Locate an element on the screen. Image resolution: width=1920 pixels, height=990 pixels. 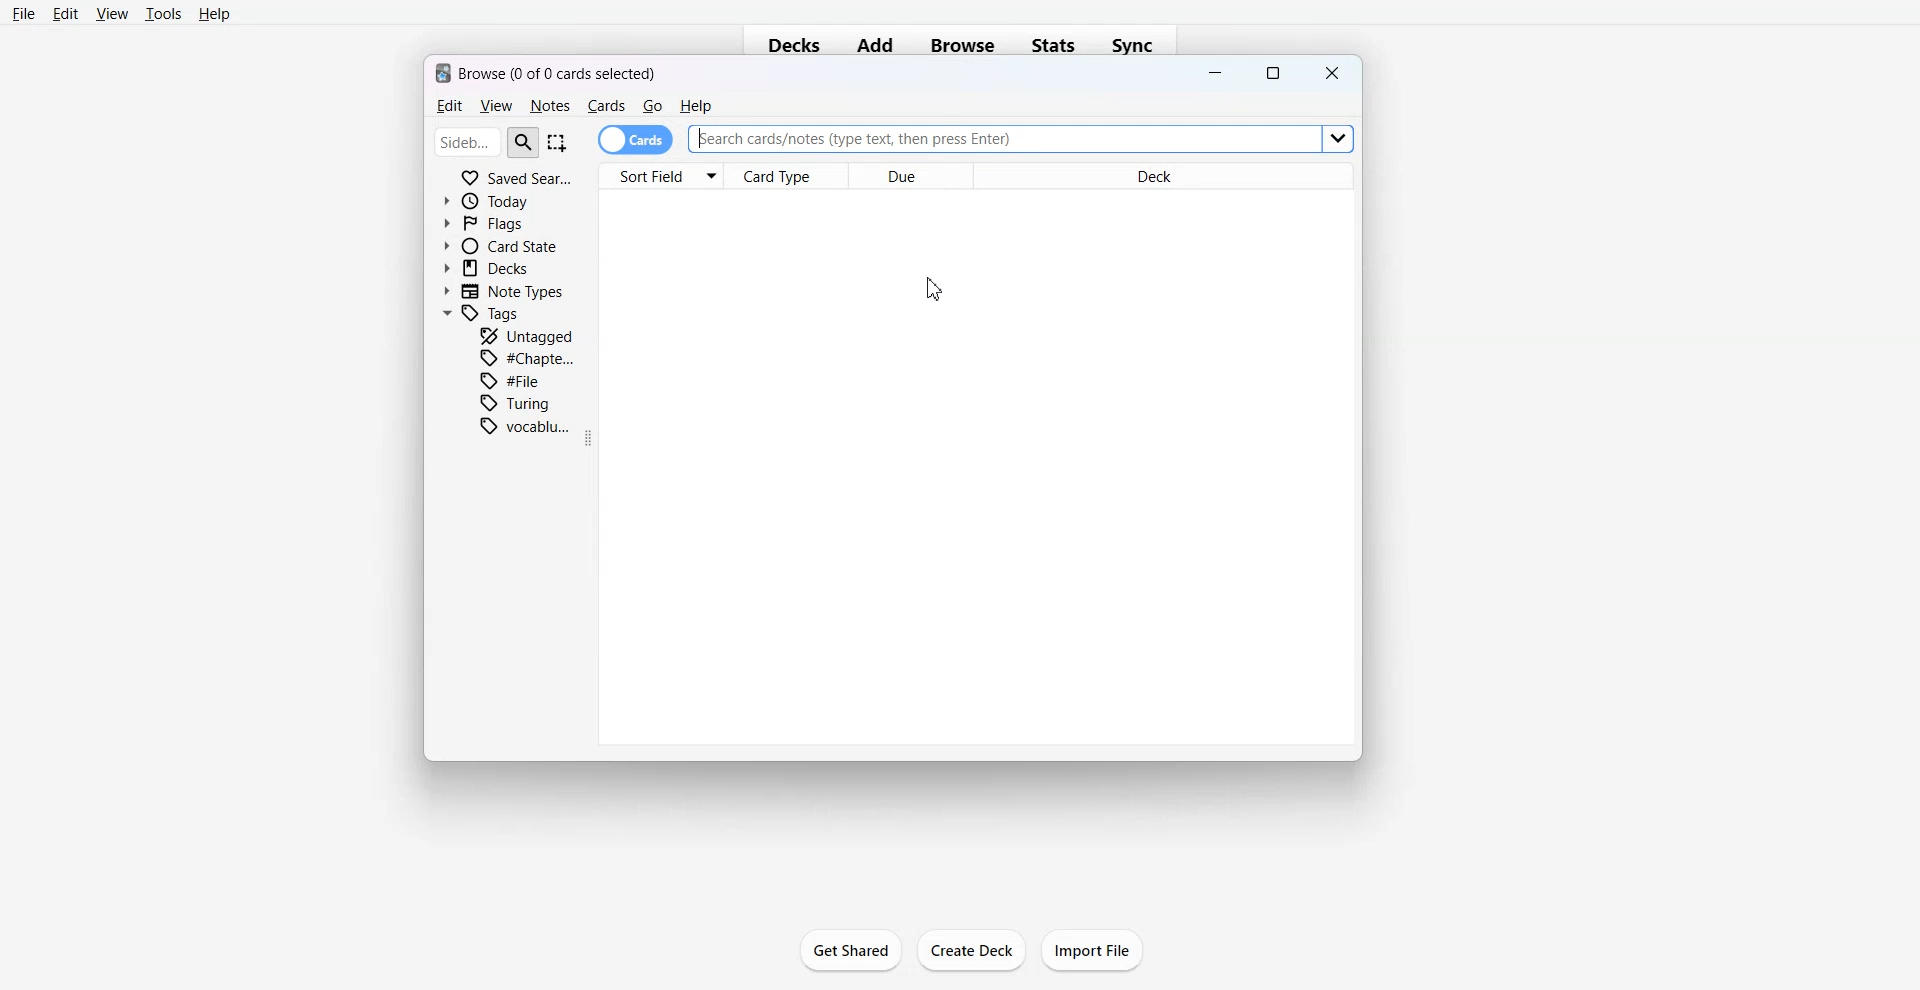
Import File is located at coordinates (1094, 950).